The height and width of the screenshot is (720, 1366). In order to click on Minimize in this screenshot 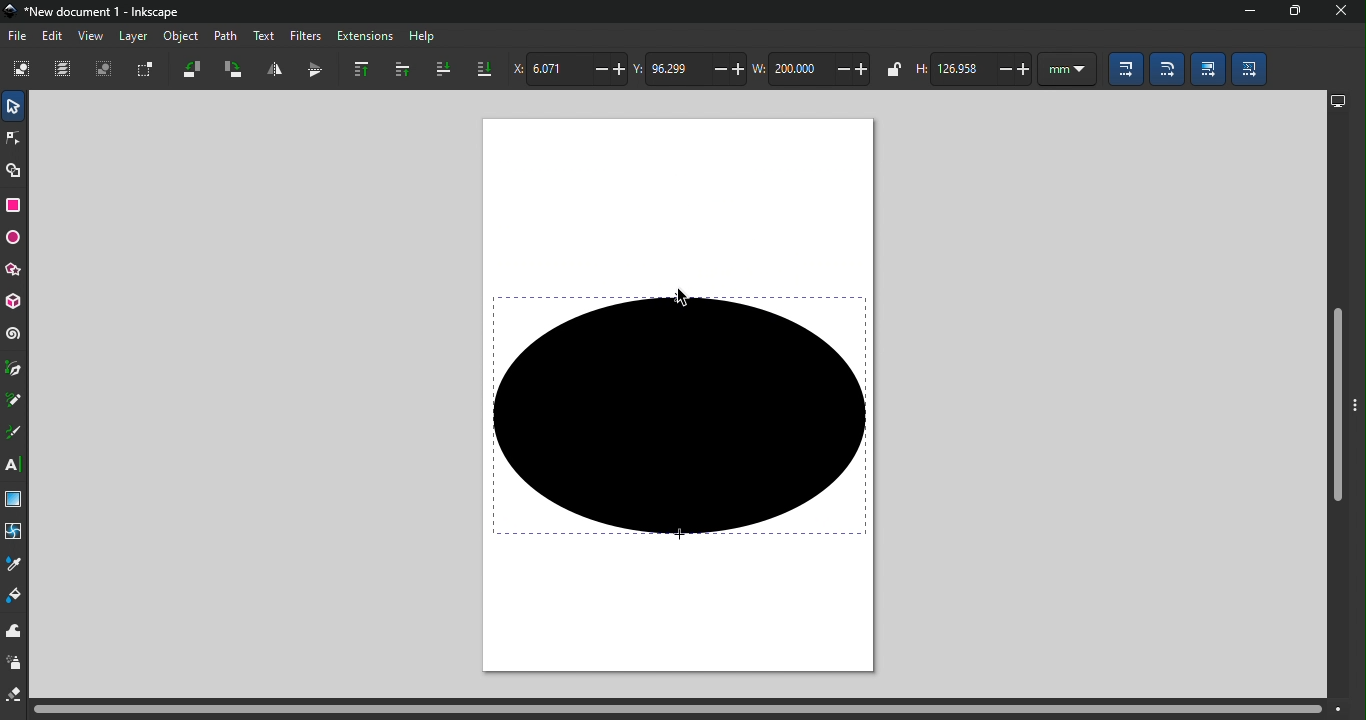, I will do `click(1243, 12)`.